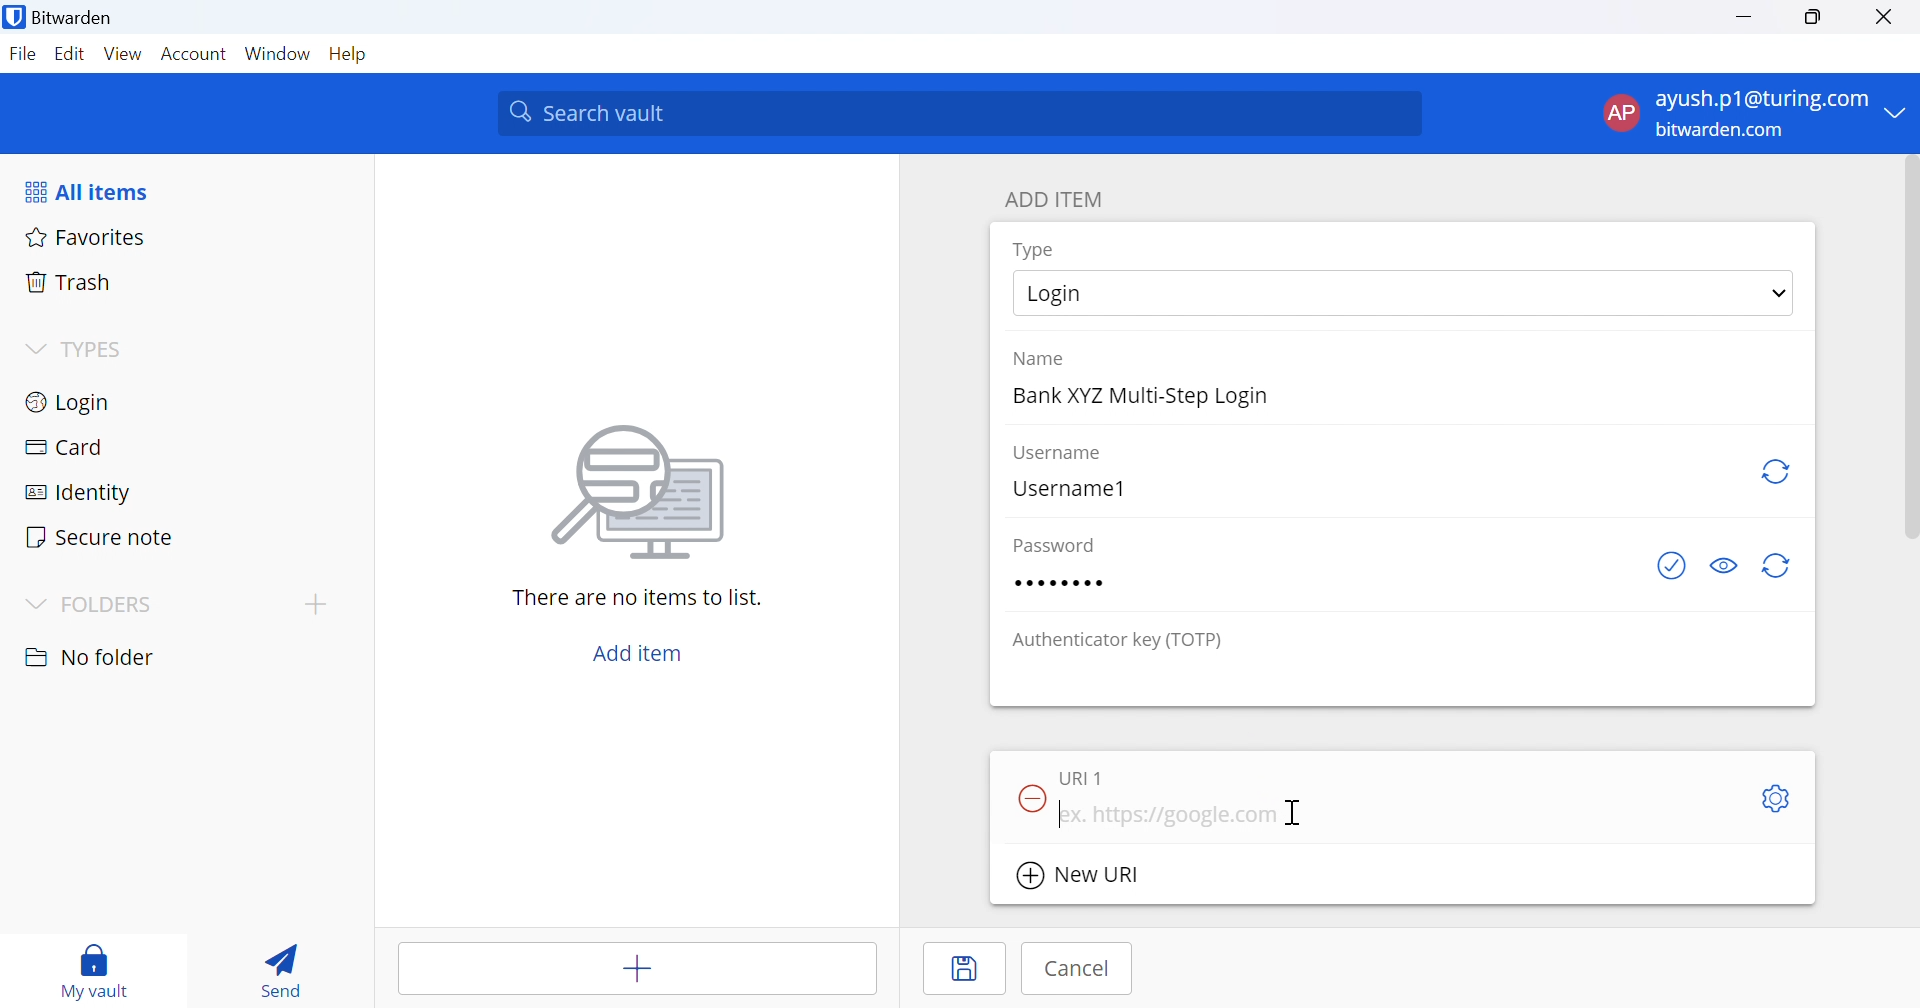 This screenshot has height=1008, width=1920. I want to click on Edit, so click(67, 54).